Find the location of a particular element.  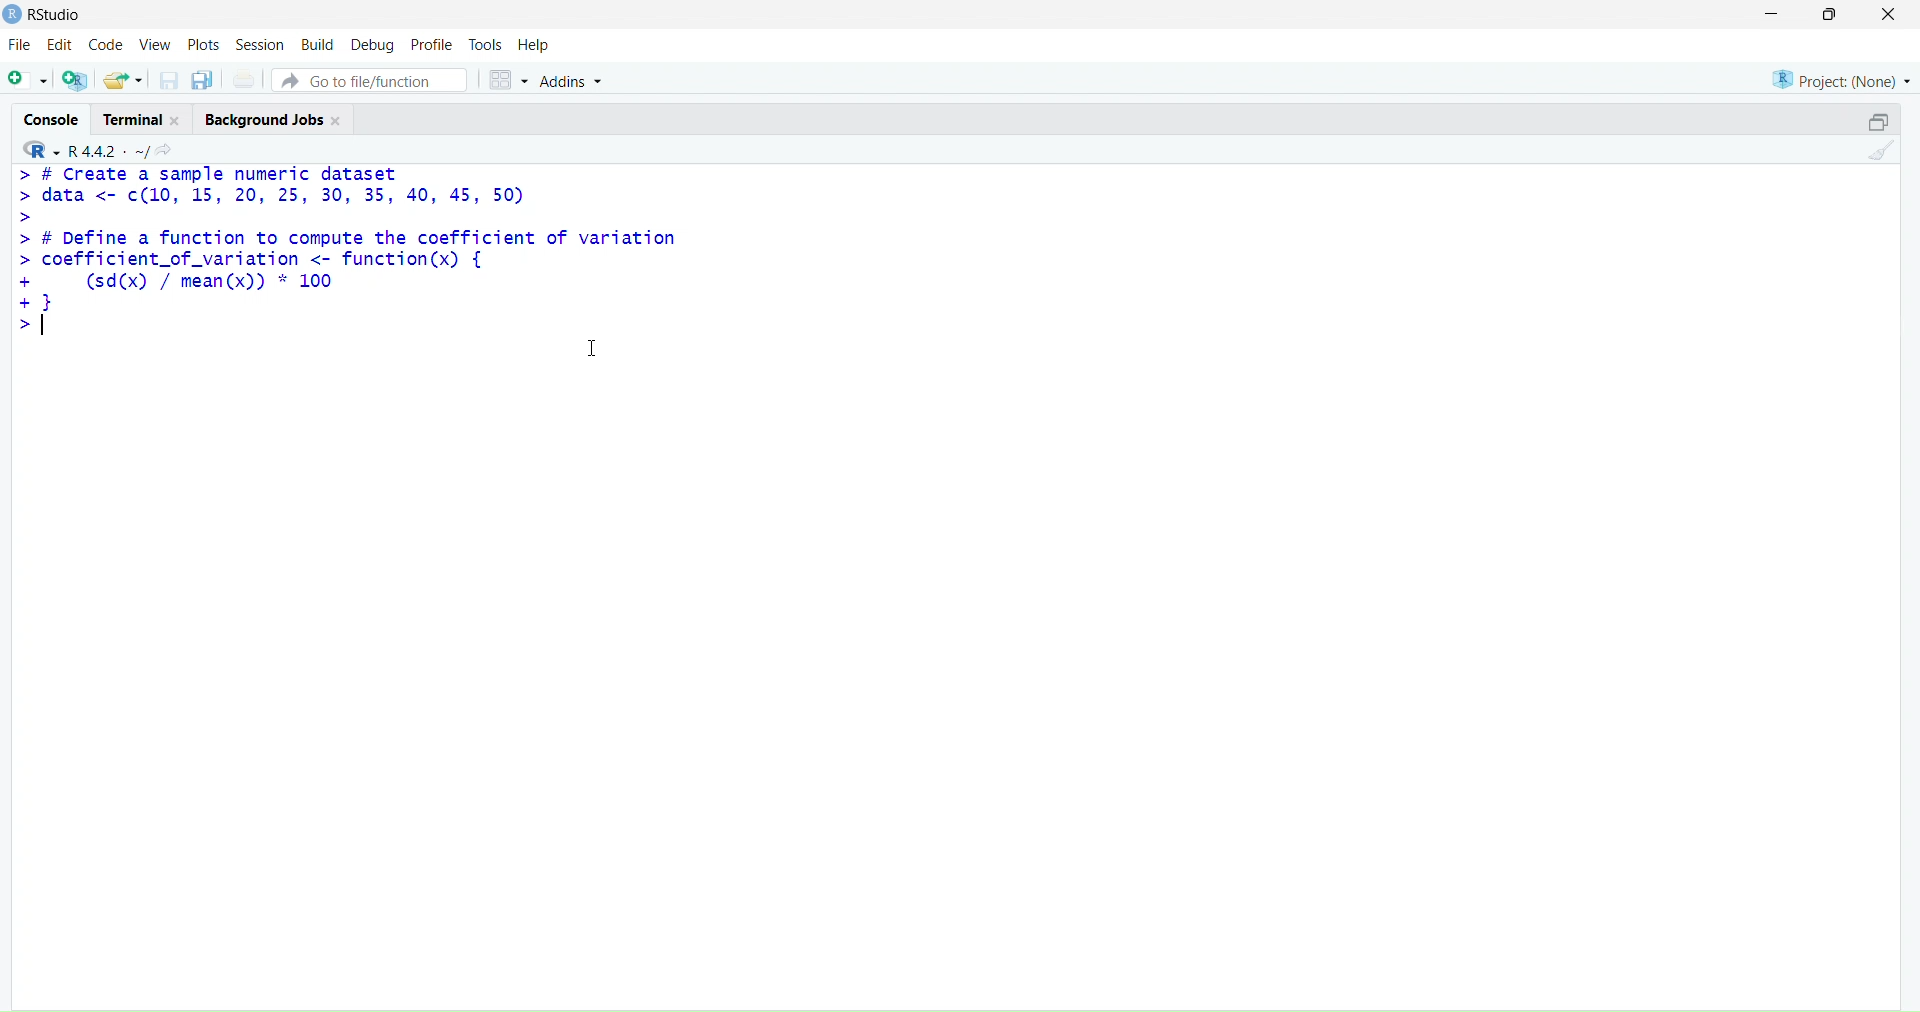

> # Create a sample numeric dataset> data <- c¢(10, 15, 20, 25, 30, 35, 40, 45, 50)>> # Define a function to compute the coefficient of variation> coefficient_of_variation <- function(x) {+ (sd(x) / mean(x)) * 100+}> is located at coordinates (352, 252).